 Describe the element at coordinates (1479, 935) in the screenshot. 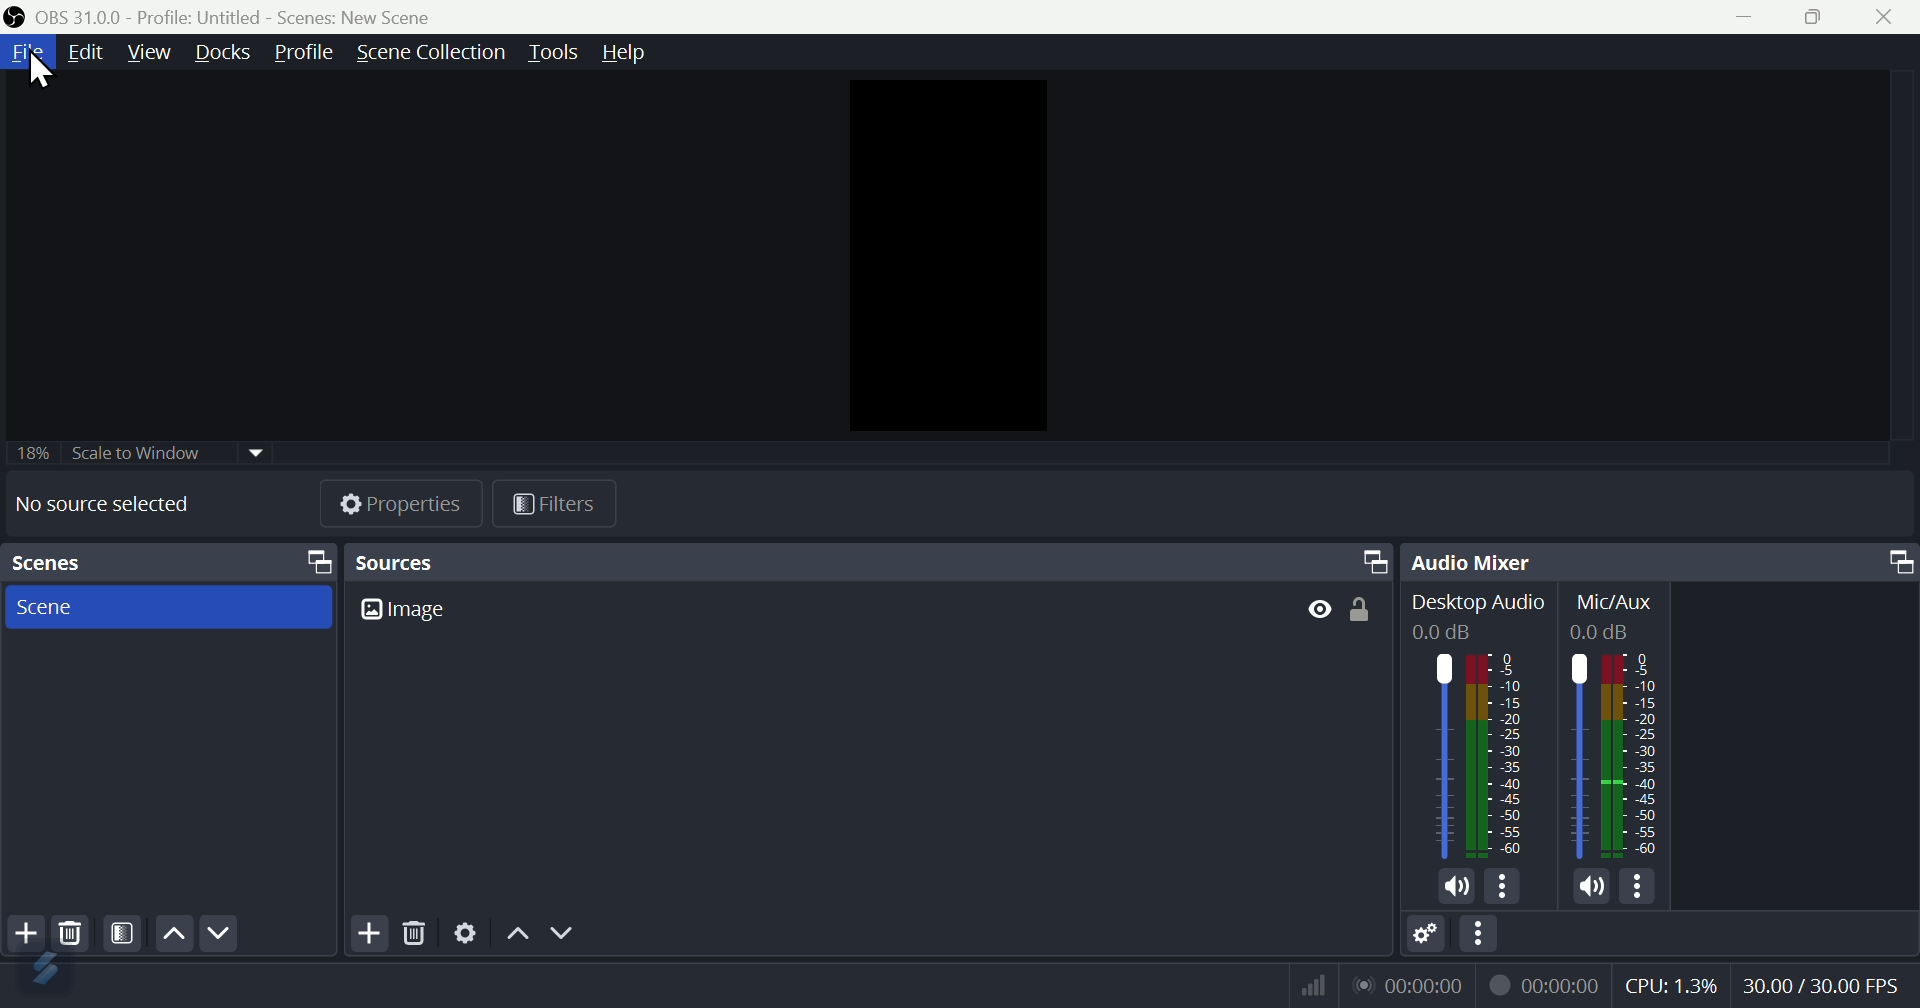

I see `More options` at that location.